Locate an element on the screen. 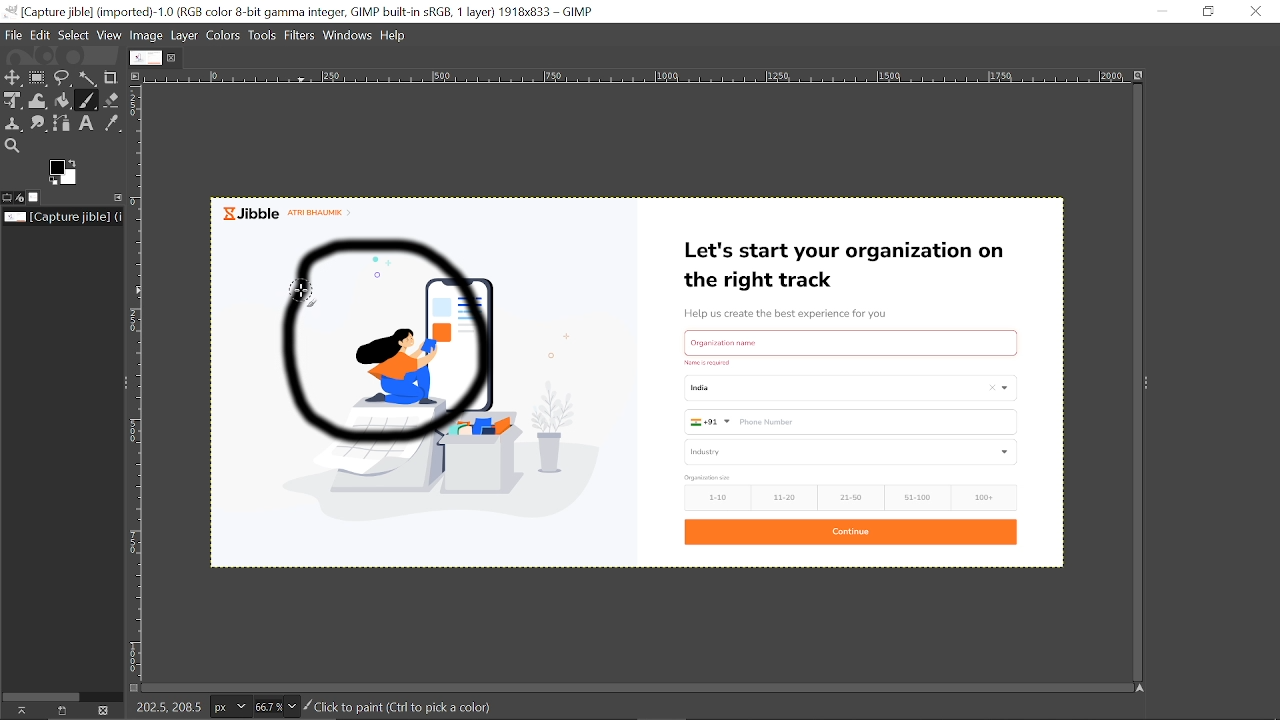  Fuzzy select tool  is located at coordinates (88, 80).